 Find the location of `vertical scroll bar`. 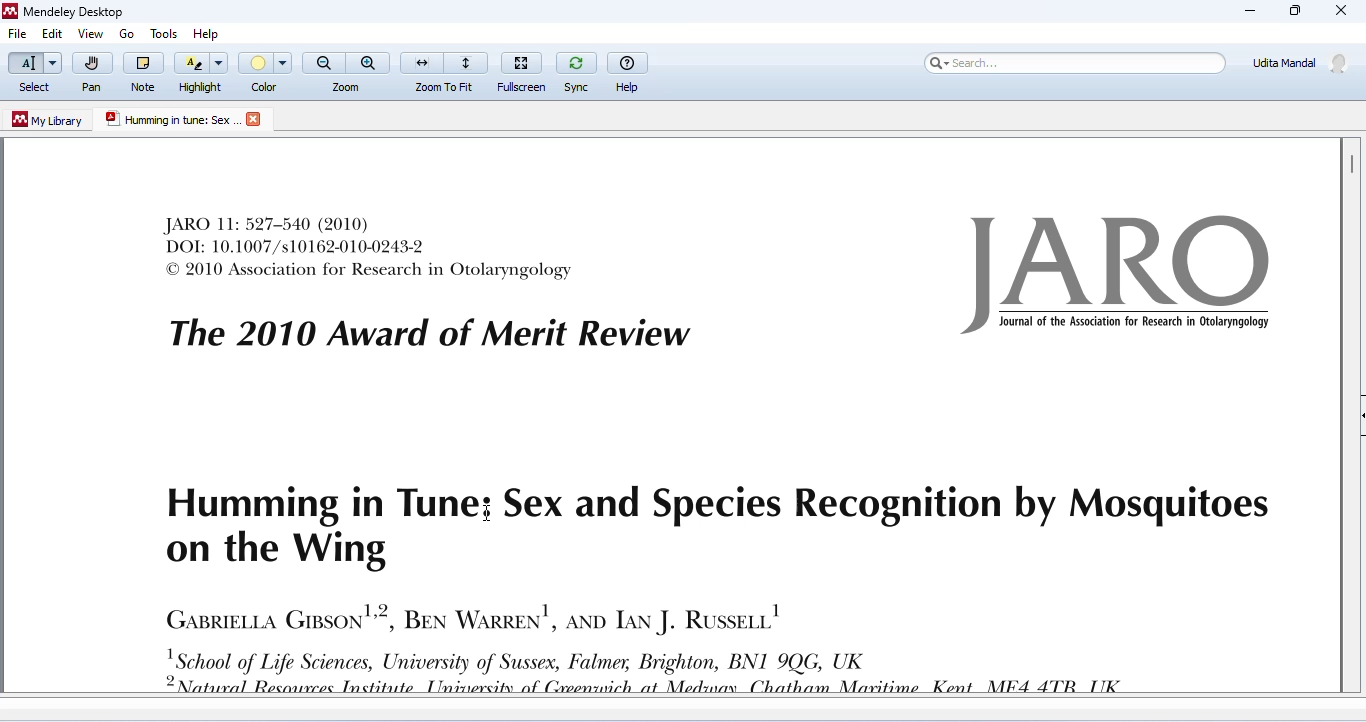

vertical scroll bar is located at coordinates (1350, 163).